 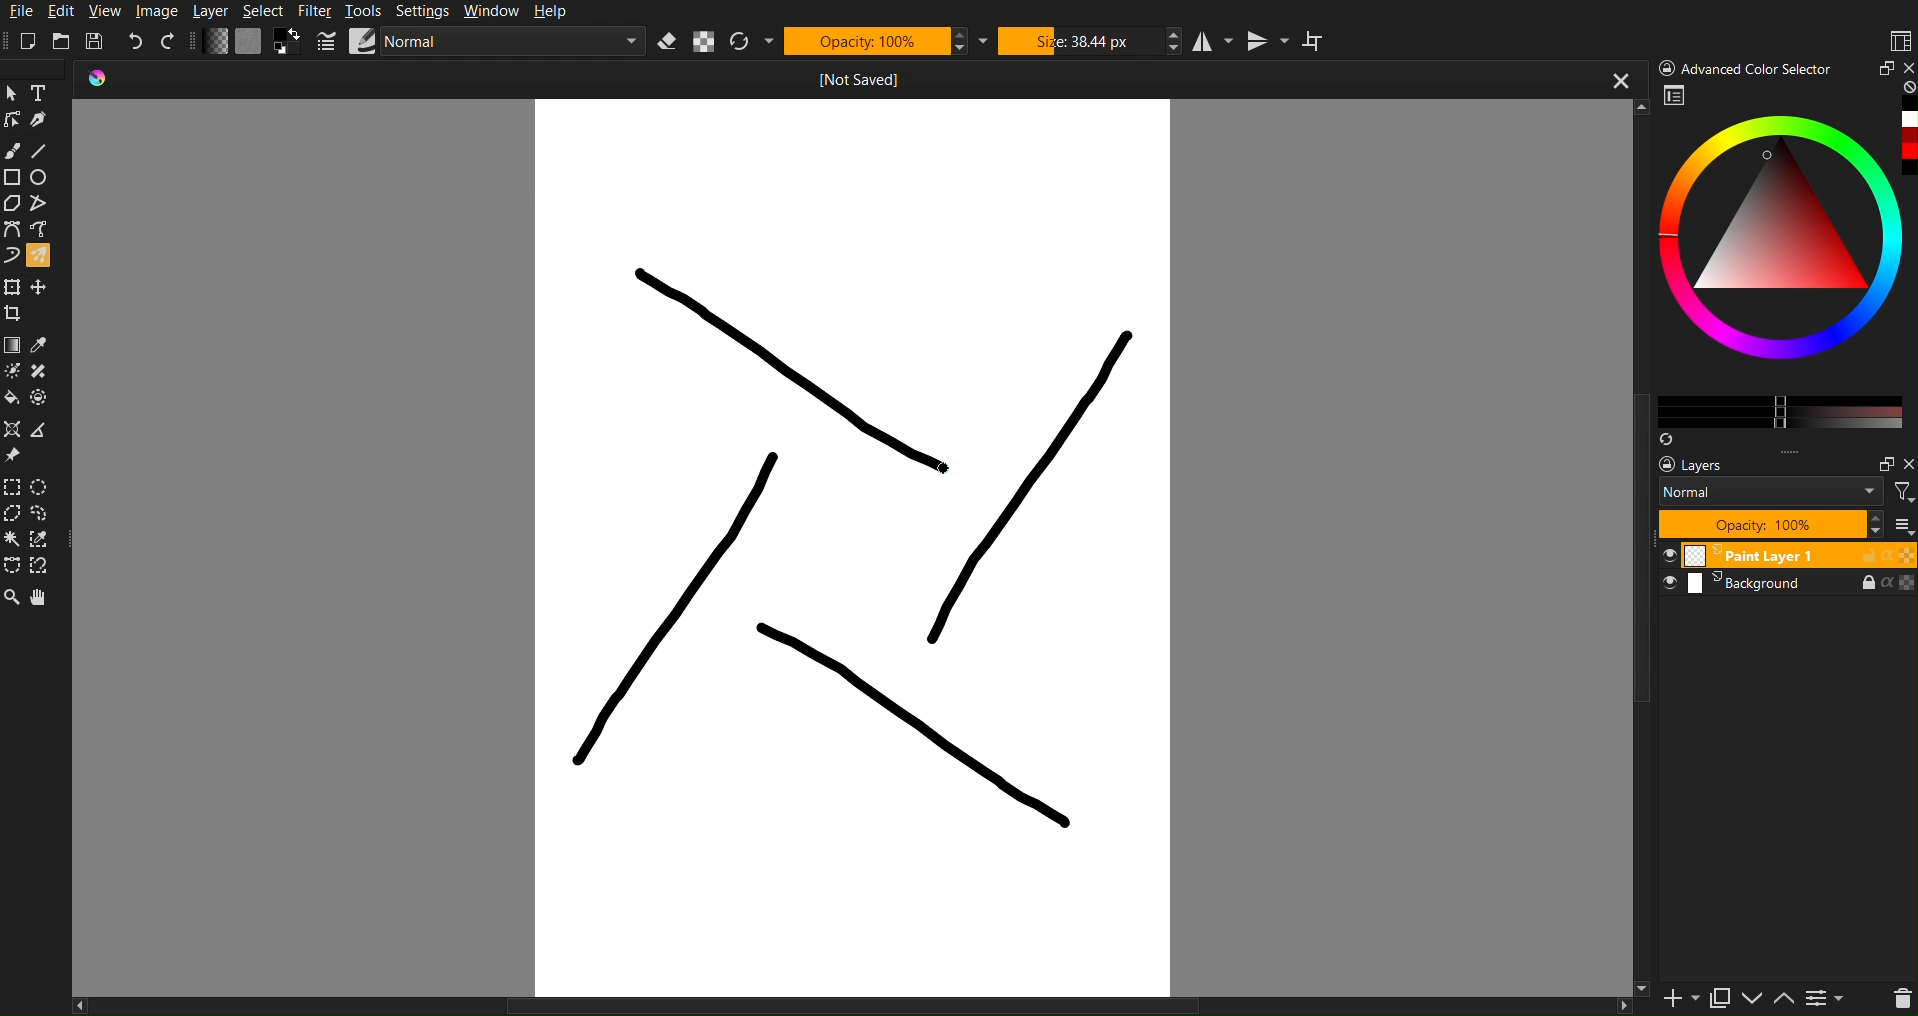 What do you see at coordinates (13, 120) in the screenshot?
I see `Linework` at bounding box center [13, 120].